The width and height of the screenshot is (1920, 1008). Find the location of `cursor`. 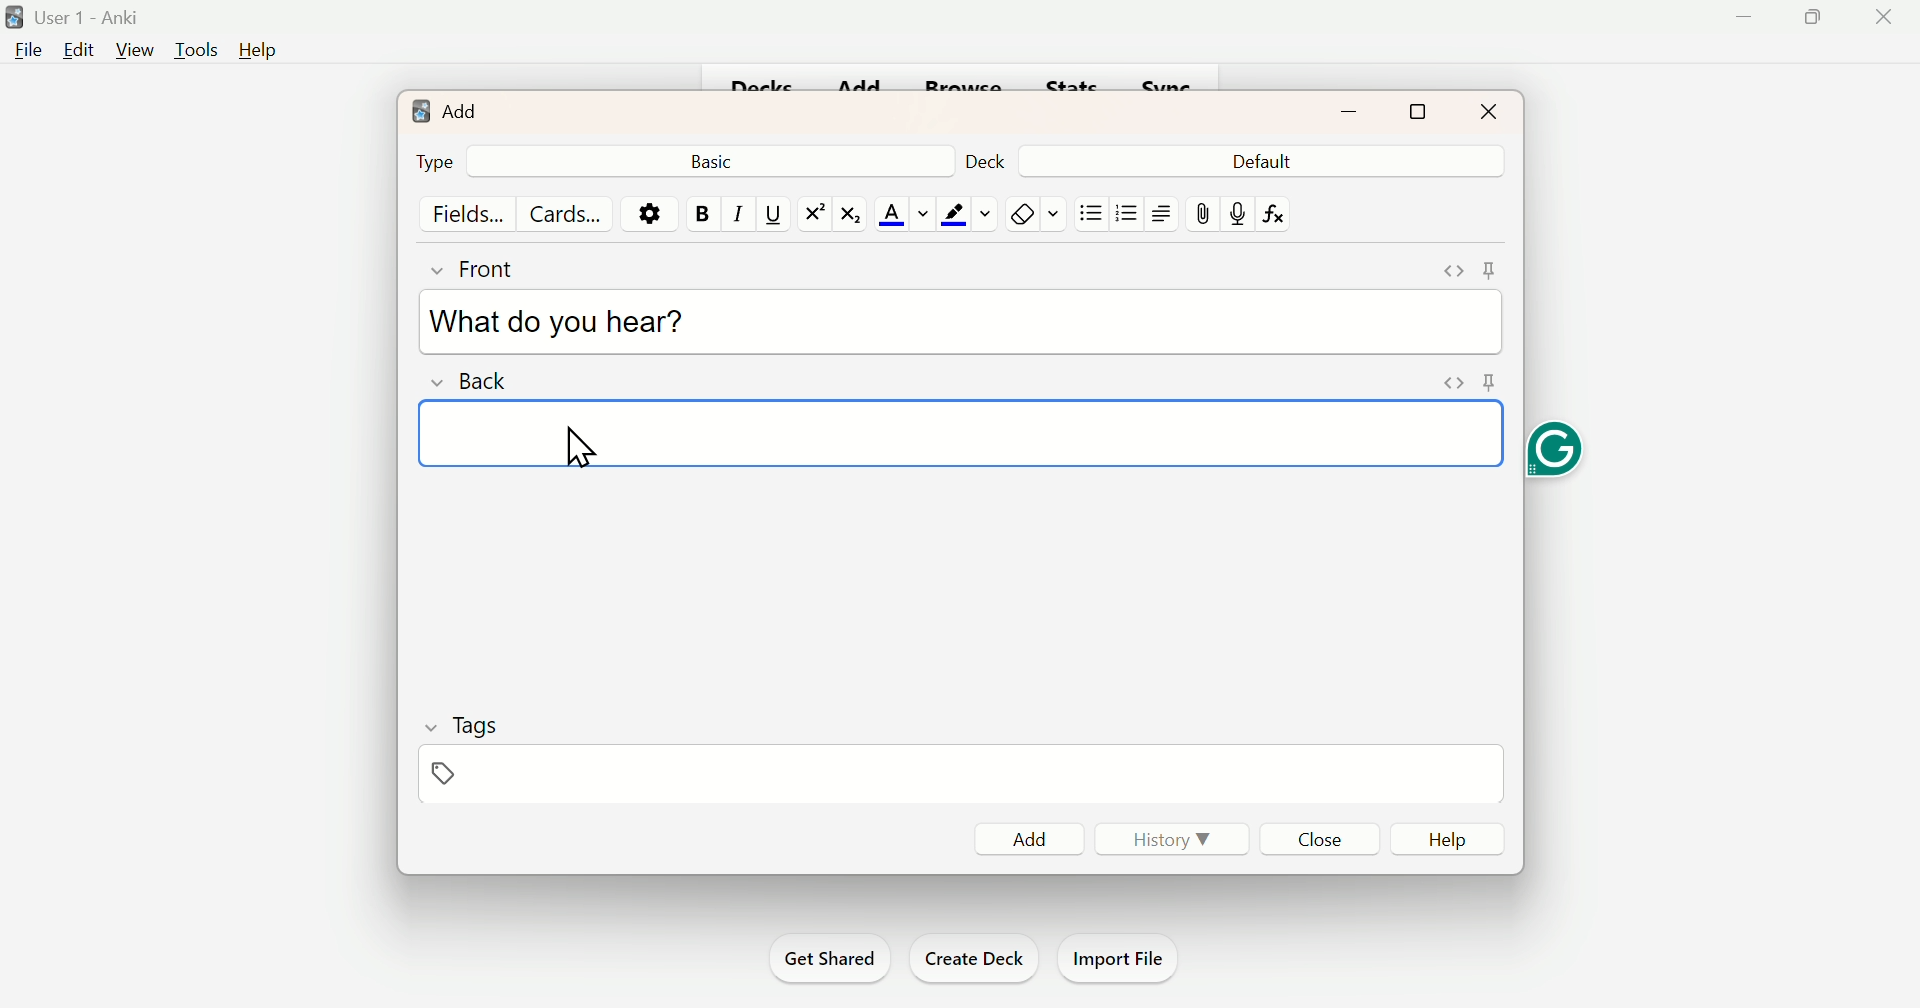

cursor is located at coordinates (598, 447).